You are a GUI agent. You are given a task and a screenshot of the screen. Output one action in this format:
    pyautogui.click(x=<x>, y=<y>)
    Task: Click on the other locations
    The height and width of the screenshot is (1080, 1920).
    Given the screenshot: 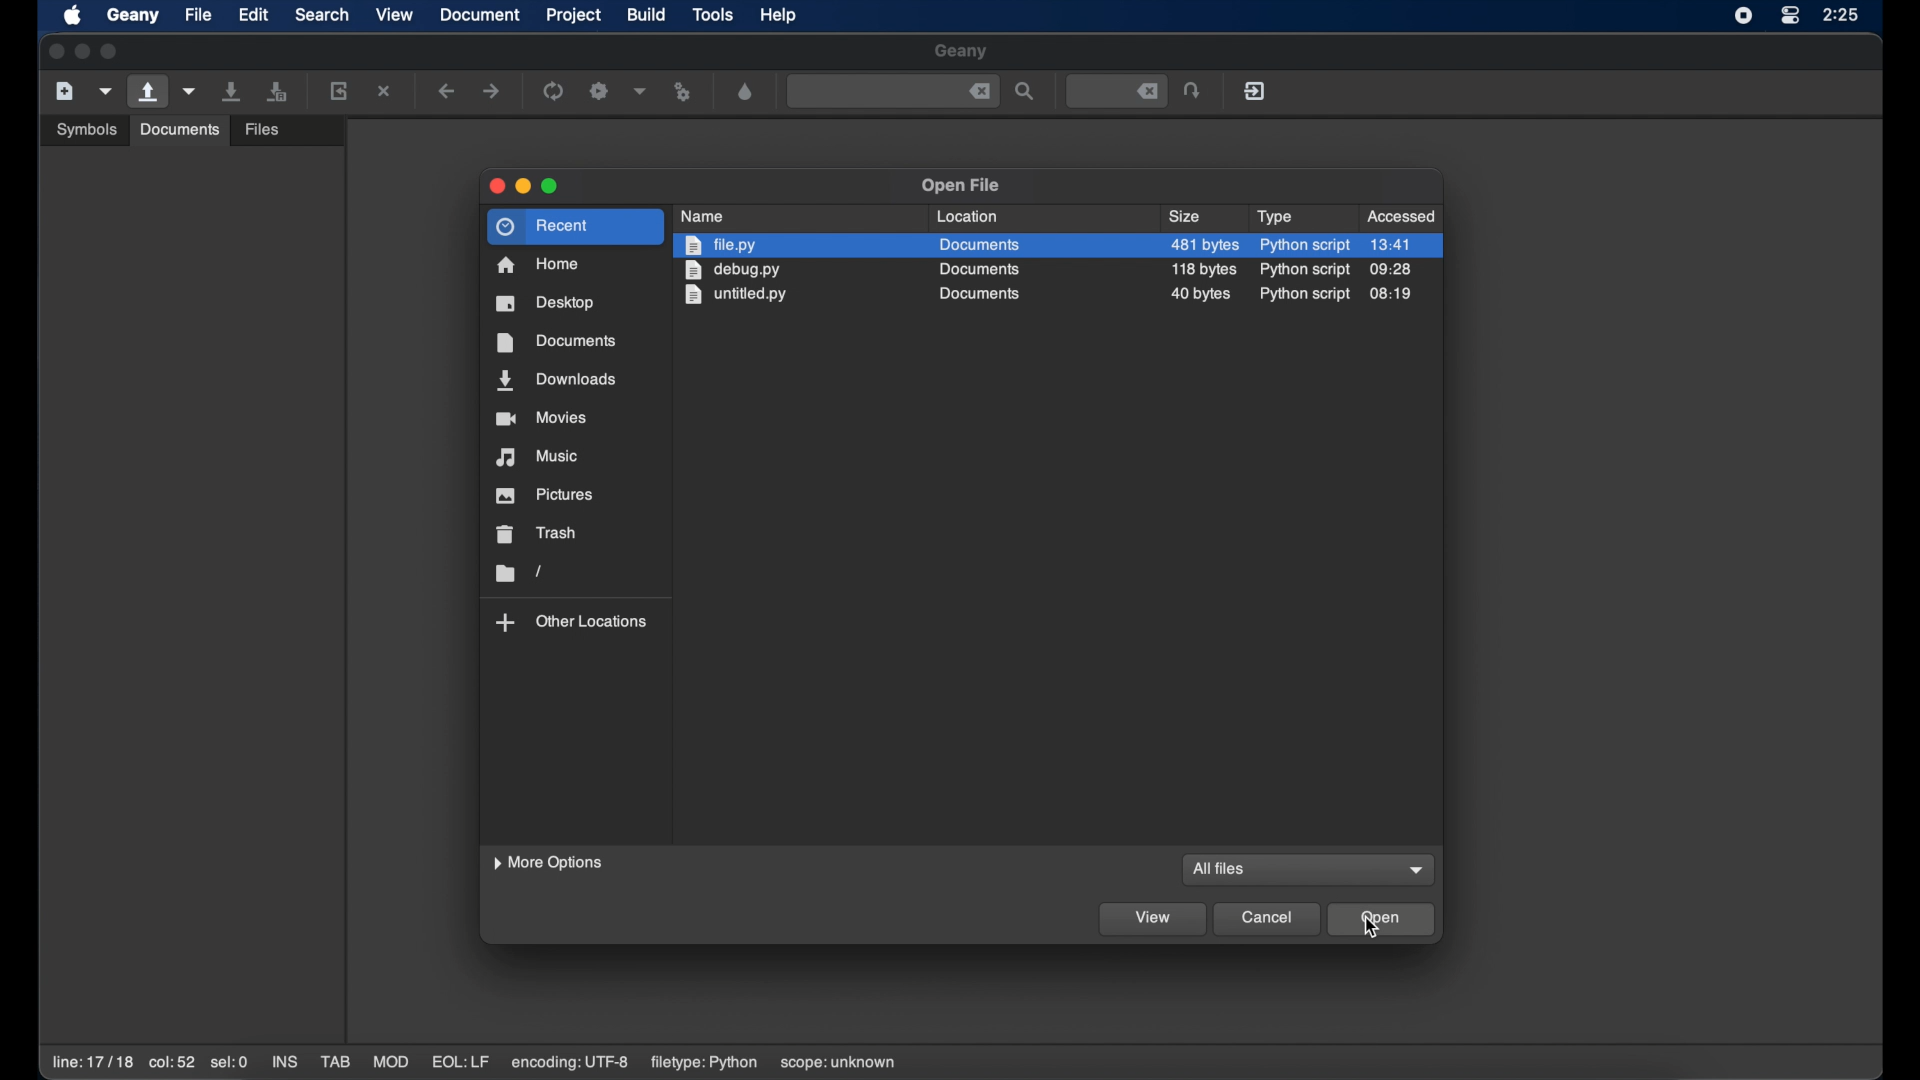 What is the action you would take?
    pyautogui.click(x=572, y=623)
    